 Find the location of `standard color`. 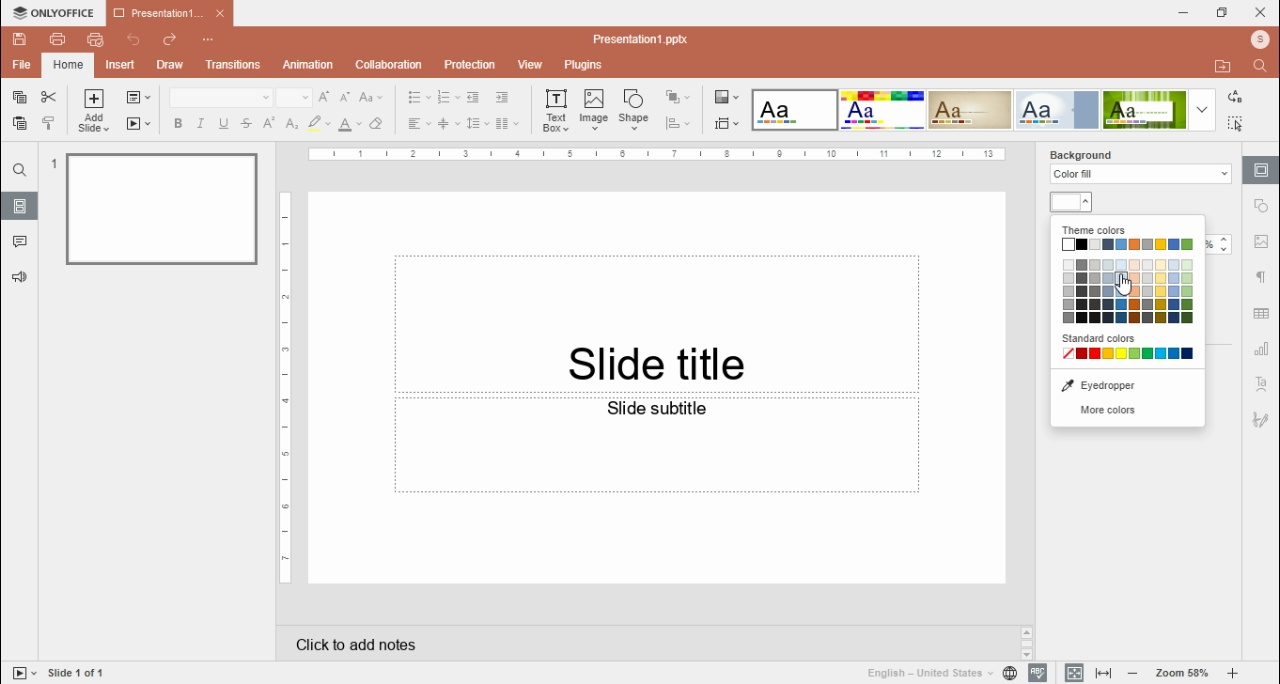

standard color is located at coordinates (1102, 337).